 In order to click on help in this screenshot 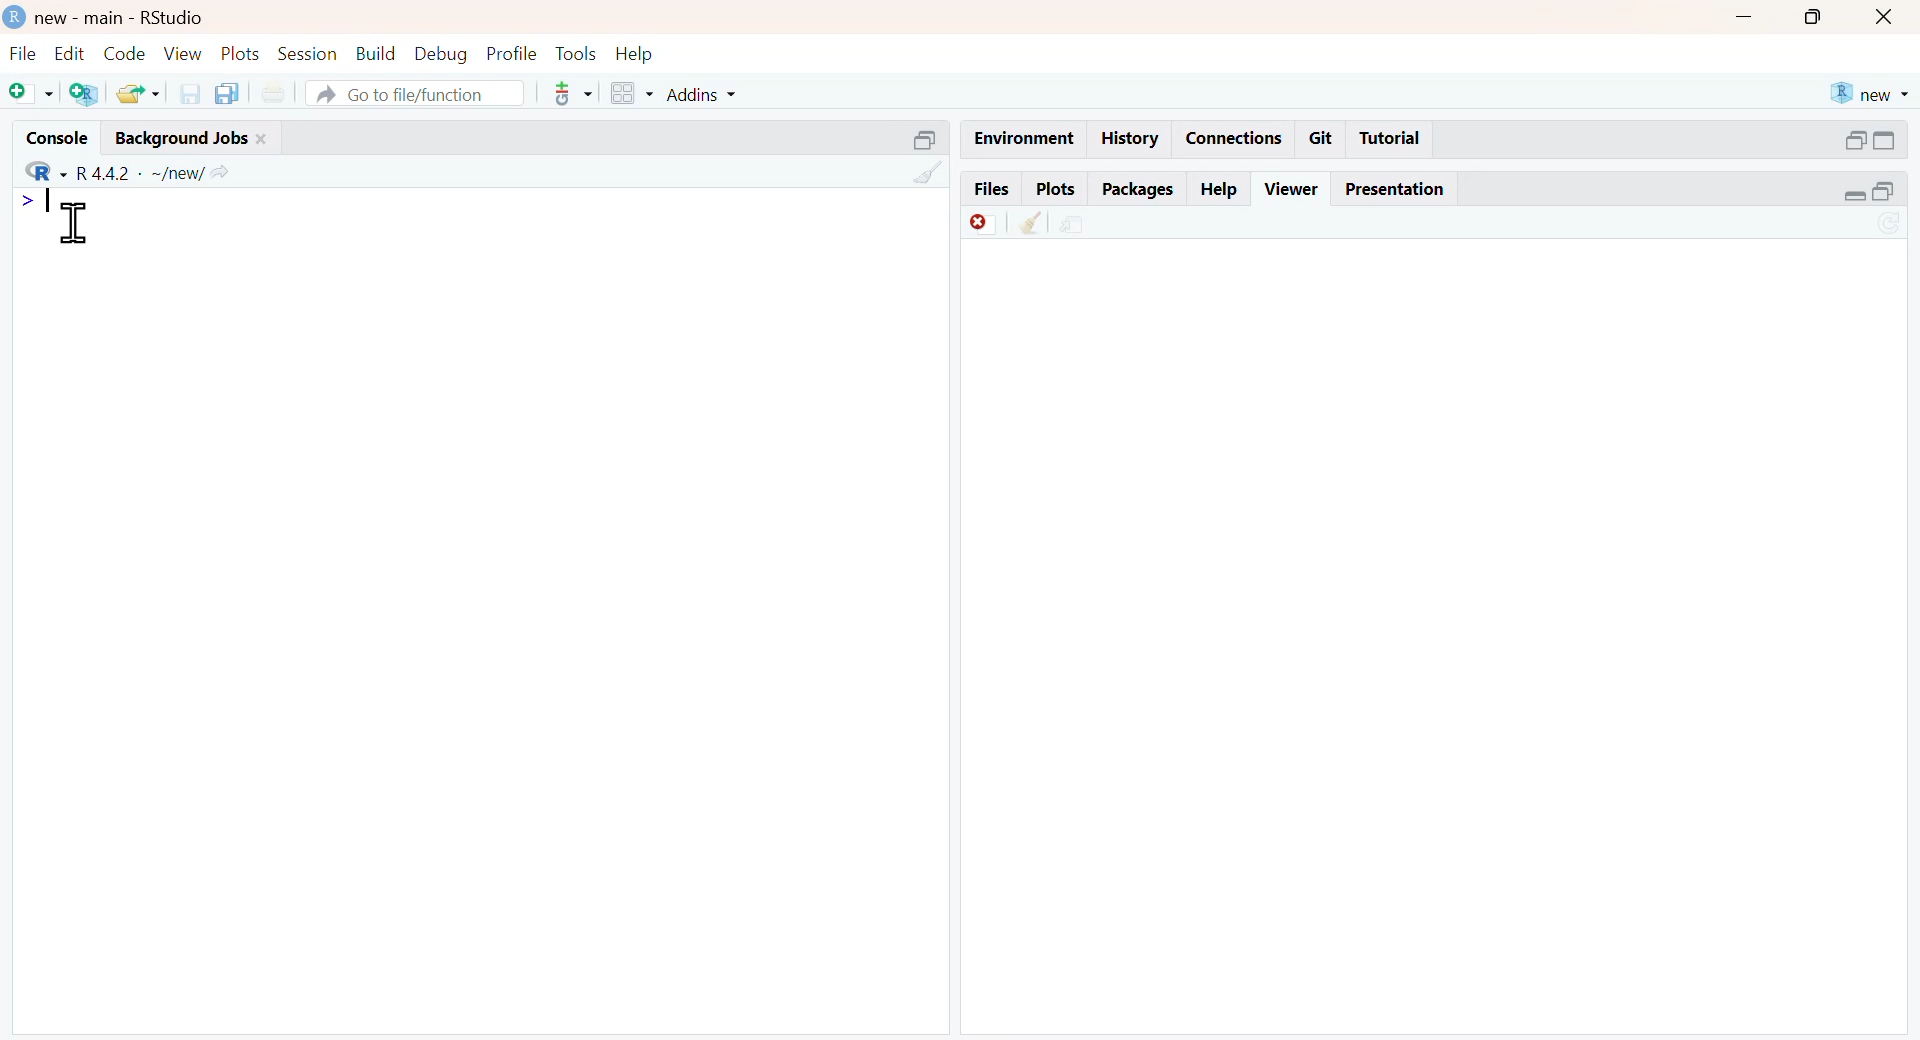, I will do `click(635, 53)`.